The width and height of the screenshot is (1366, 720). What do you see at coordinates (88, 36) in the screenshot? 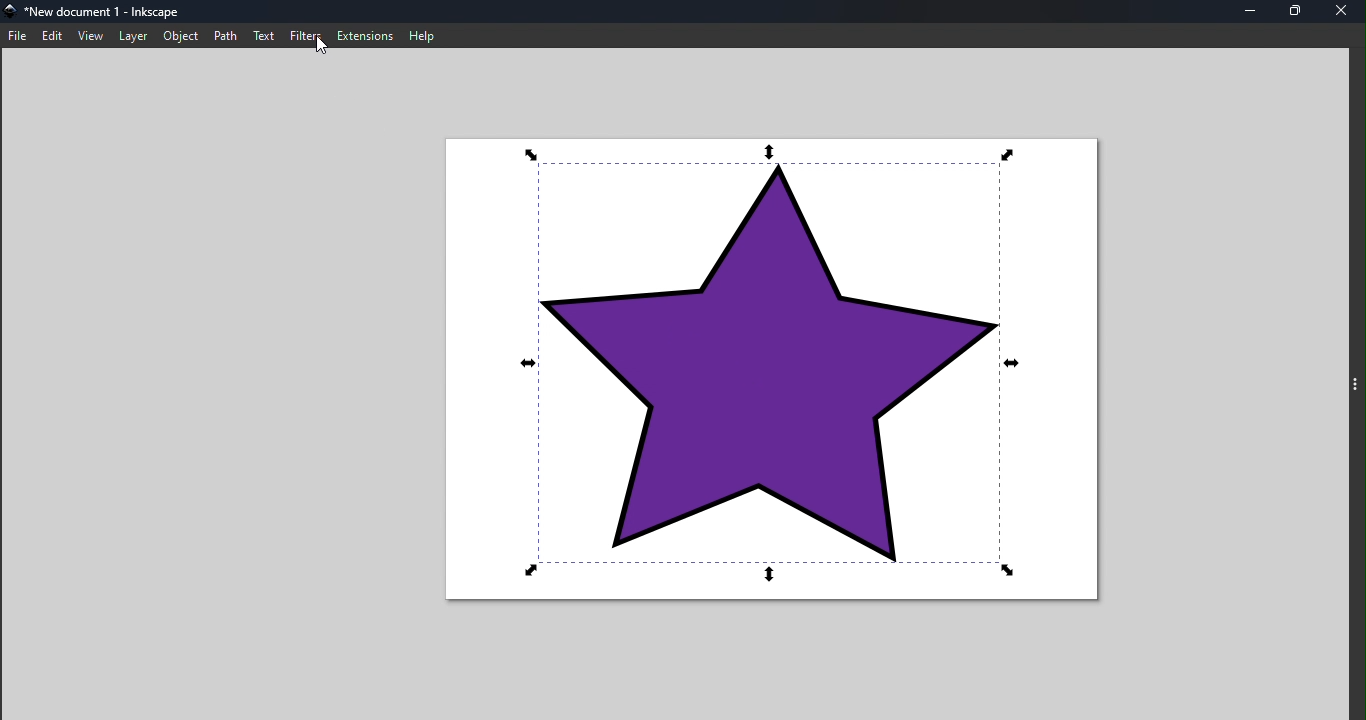
I see `View` at bounding box center [88, 36].